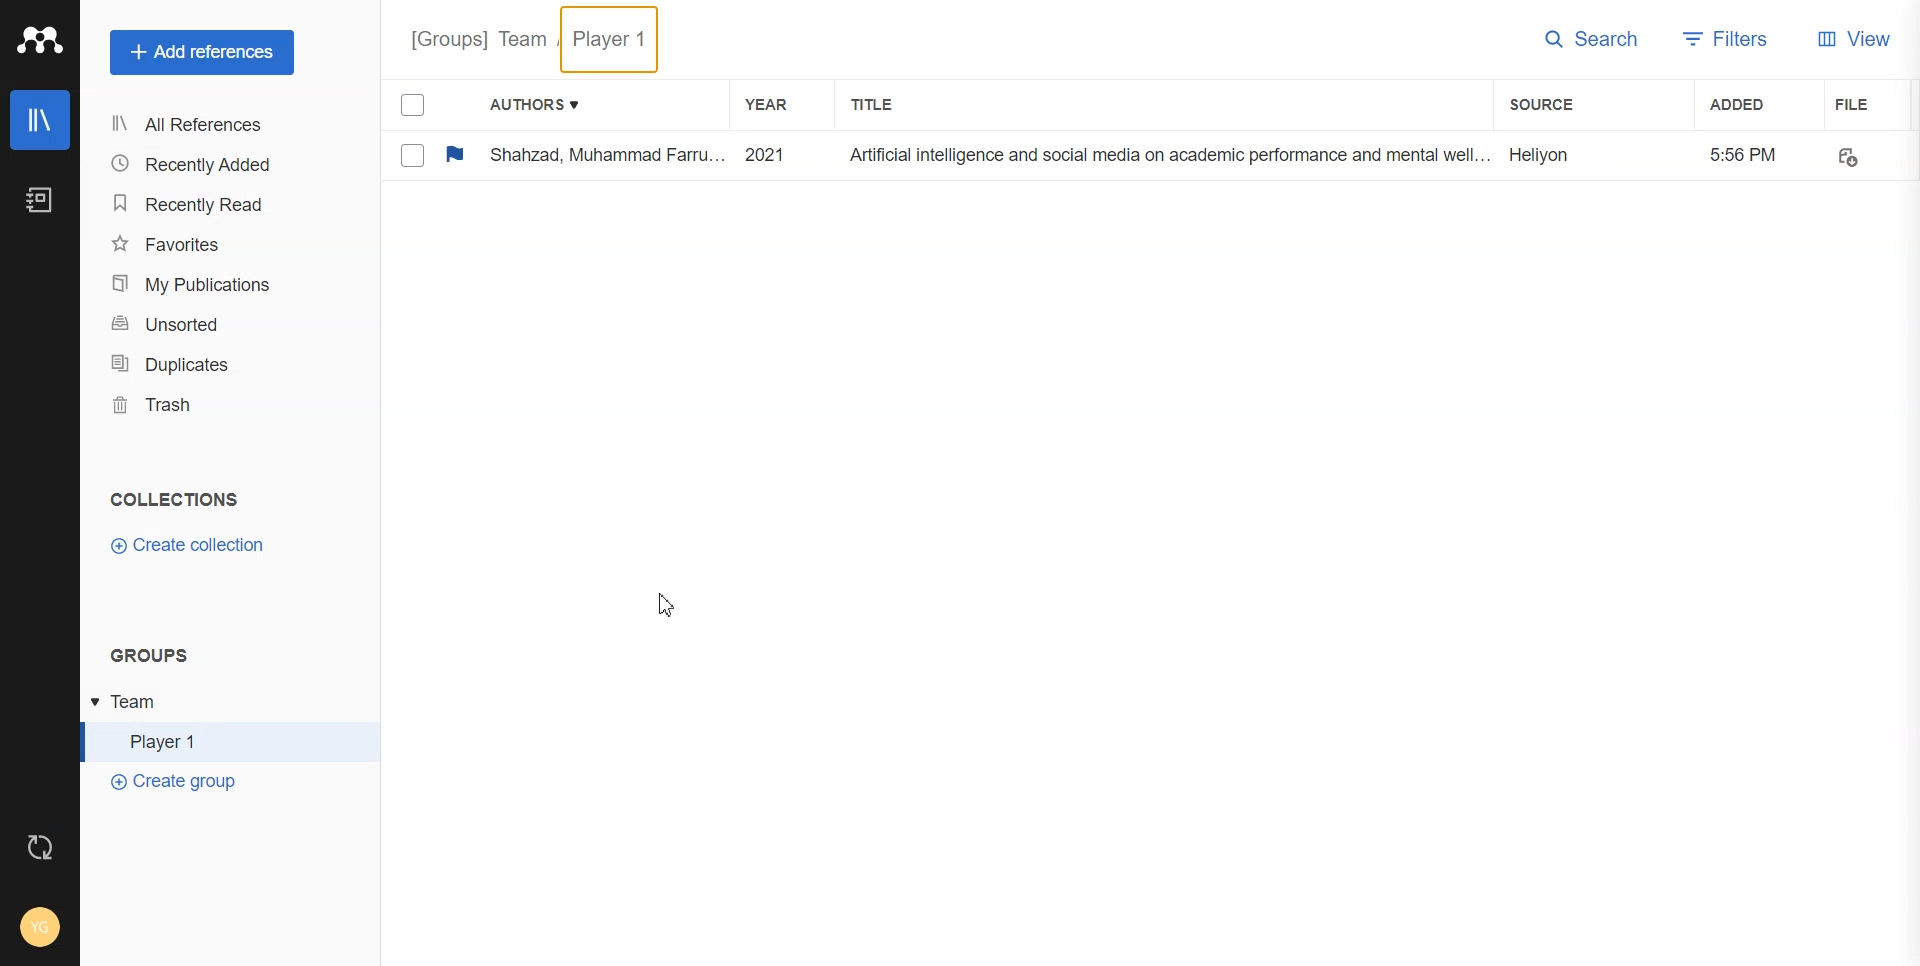 Image resolution: width=1920 pixels, height=966 pixels. Describe the element at coordinates (611, 39) in the screenshot. I see `Player 1` at that location.